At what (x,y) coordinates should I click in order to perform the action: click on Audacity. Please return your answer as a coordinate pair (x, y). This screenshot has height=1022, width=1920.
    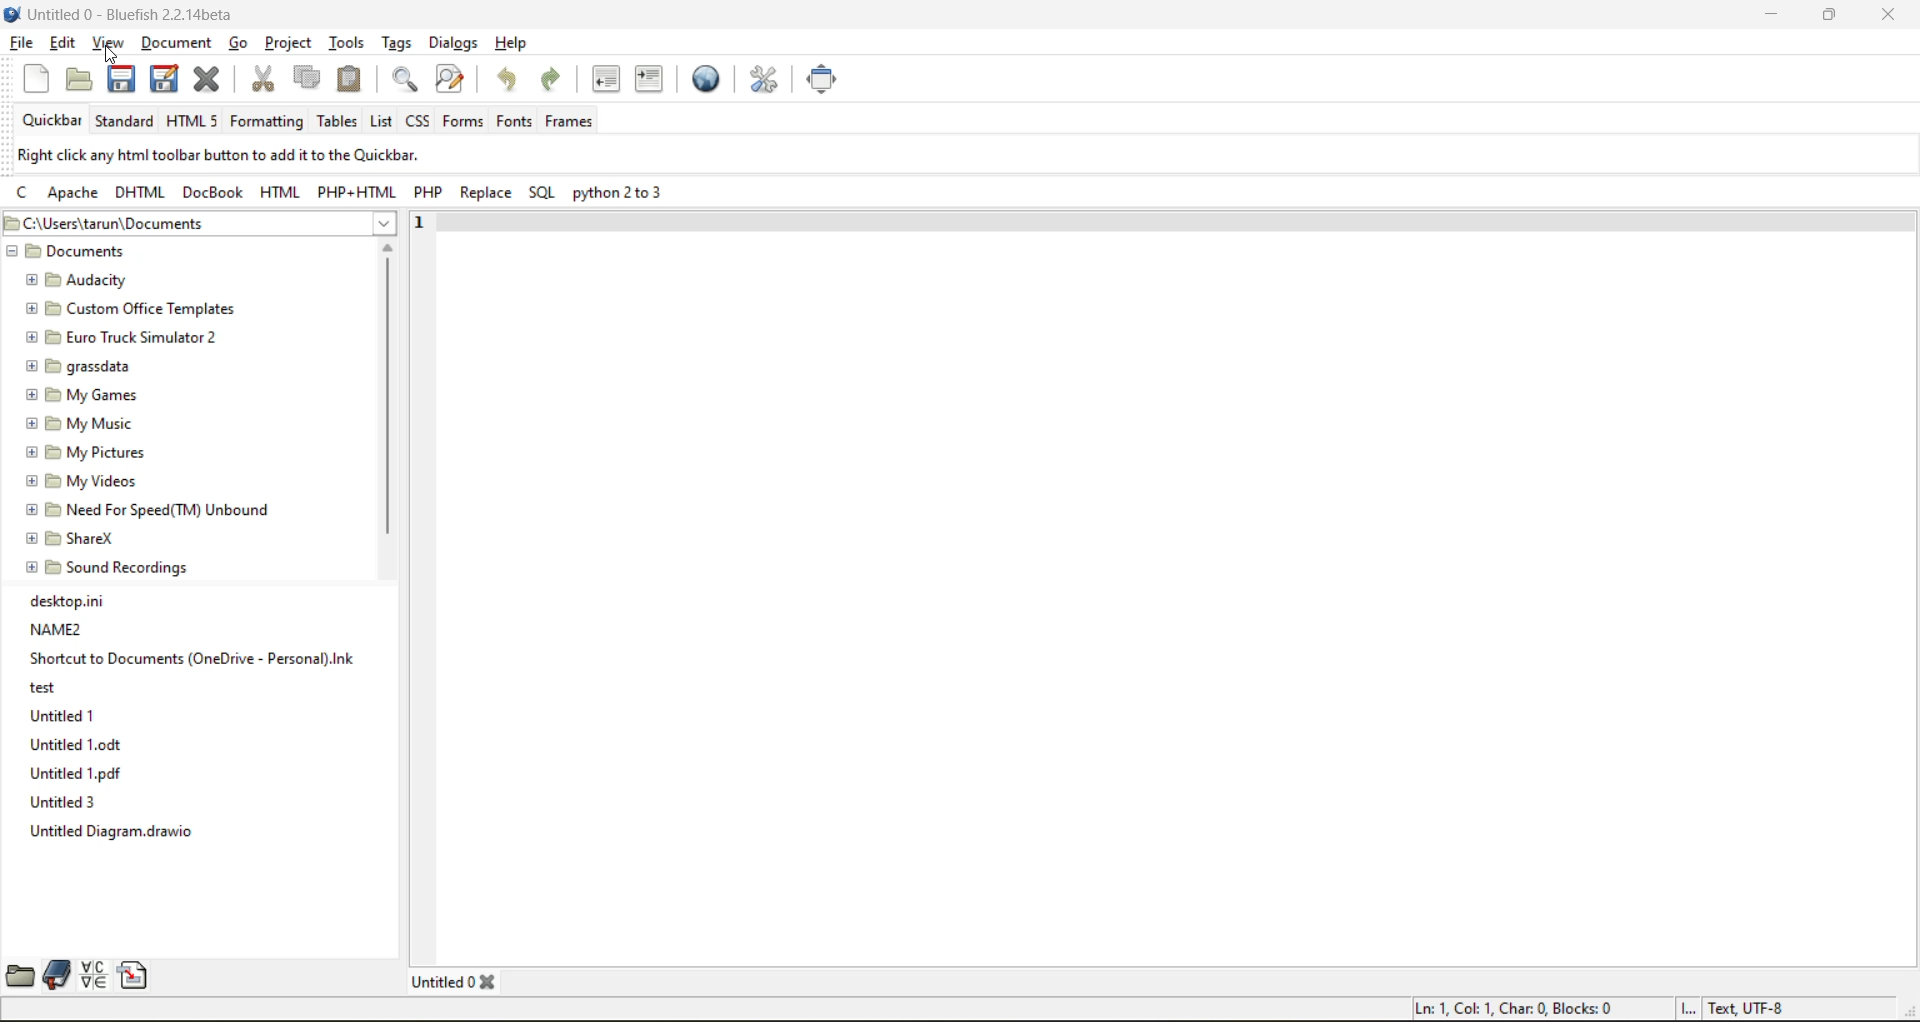
    Looking at the image, I should click on (81, 281).